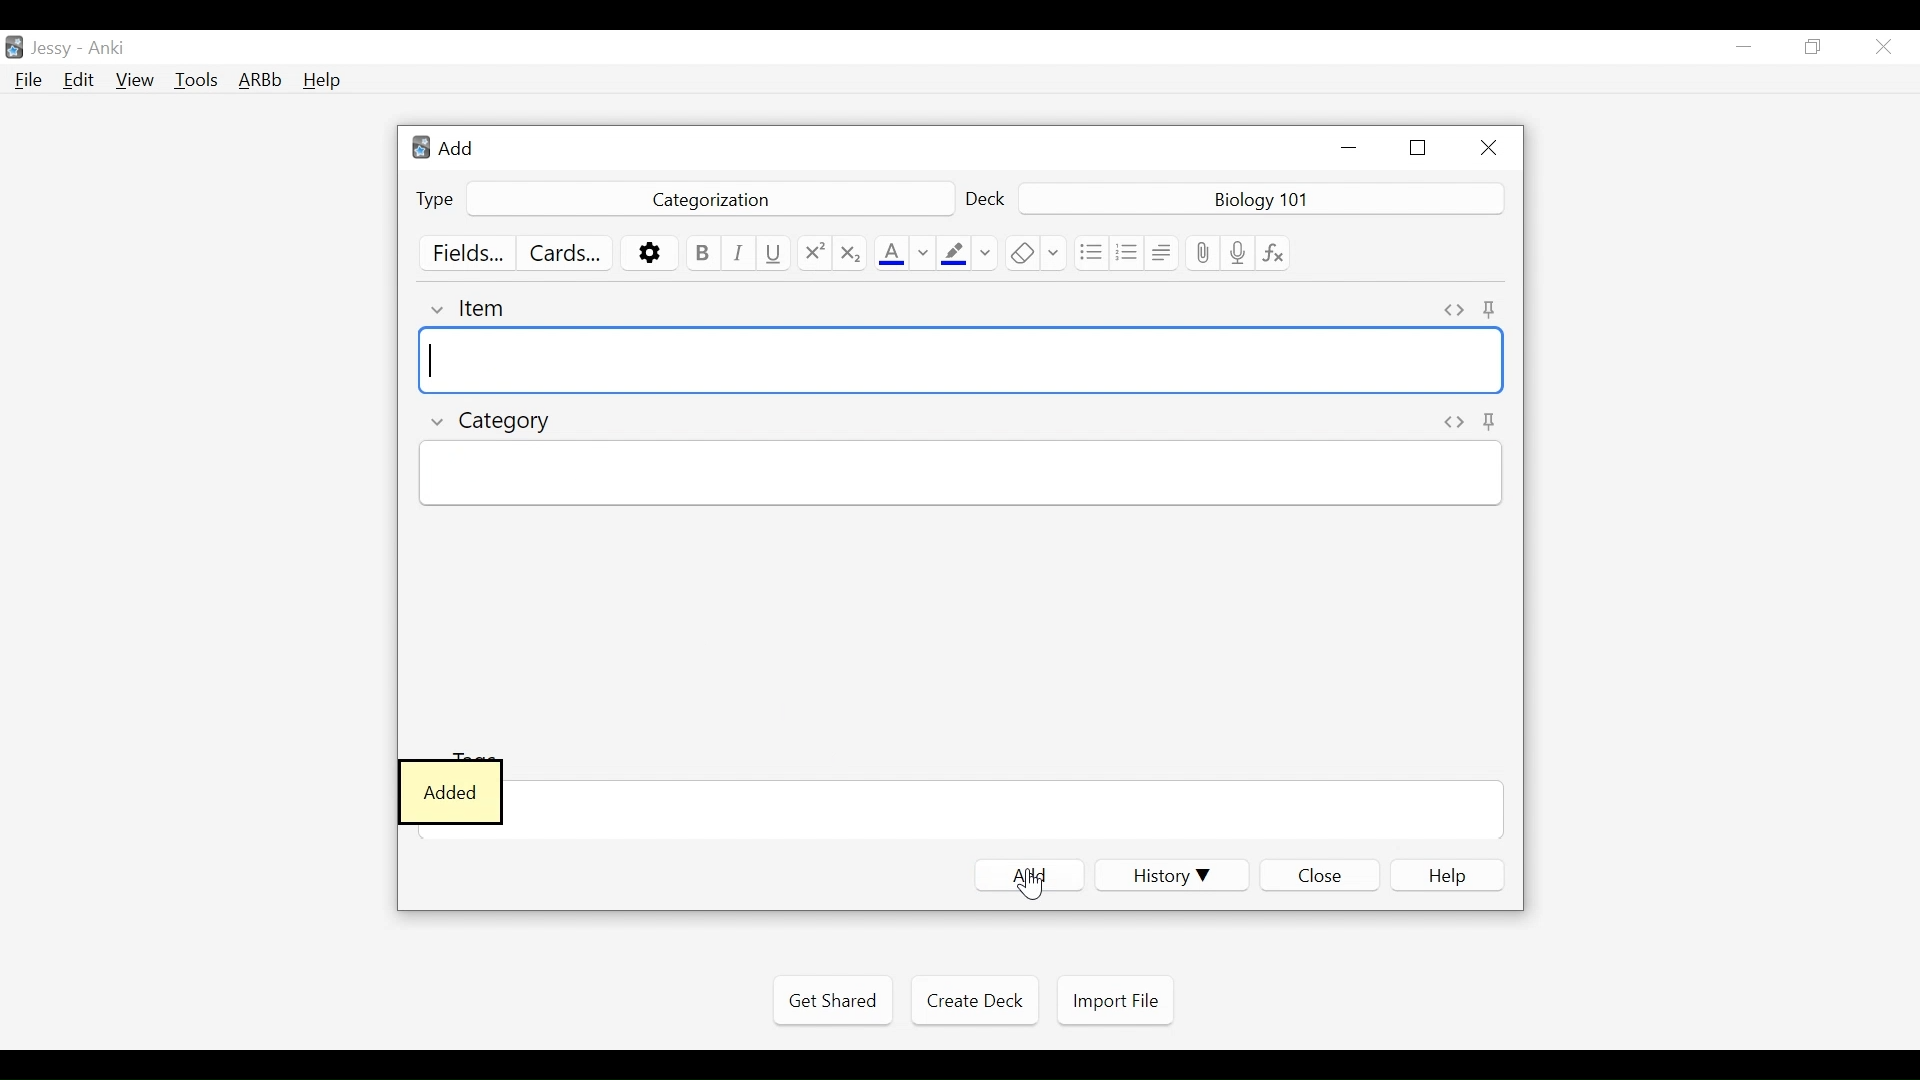 The image size is (1920, 1080). What do you see at coordinates (321, 82) in the screenshot?
I see `Help` at bounding box center [321, 82].